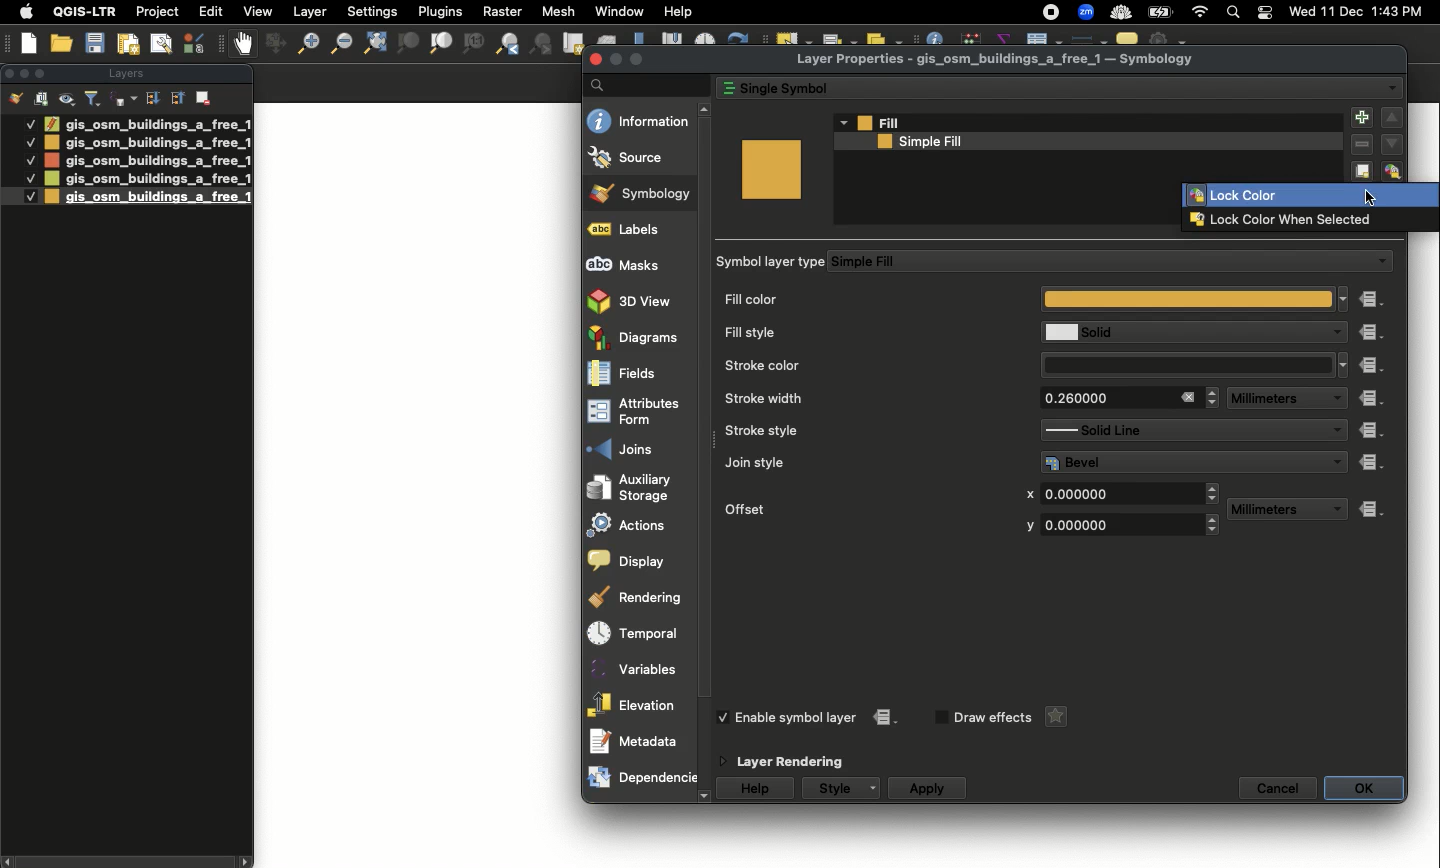 The height and width of the screenshot is (868, 1440). Describe the element at coordinates (1310, 197) in the screenshot. I see `Lock color` at that location.